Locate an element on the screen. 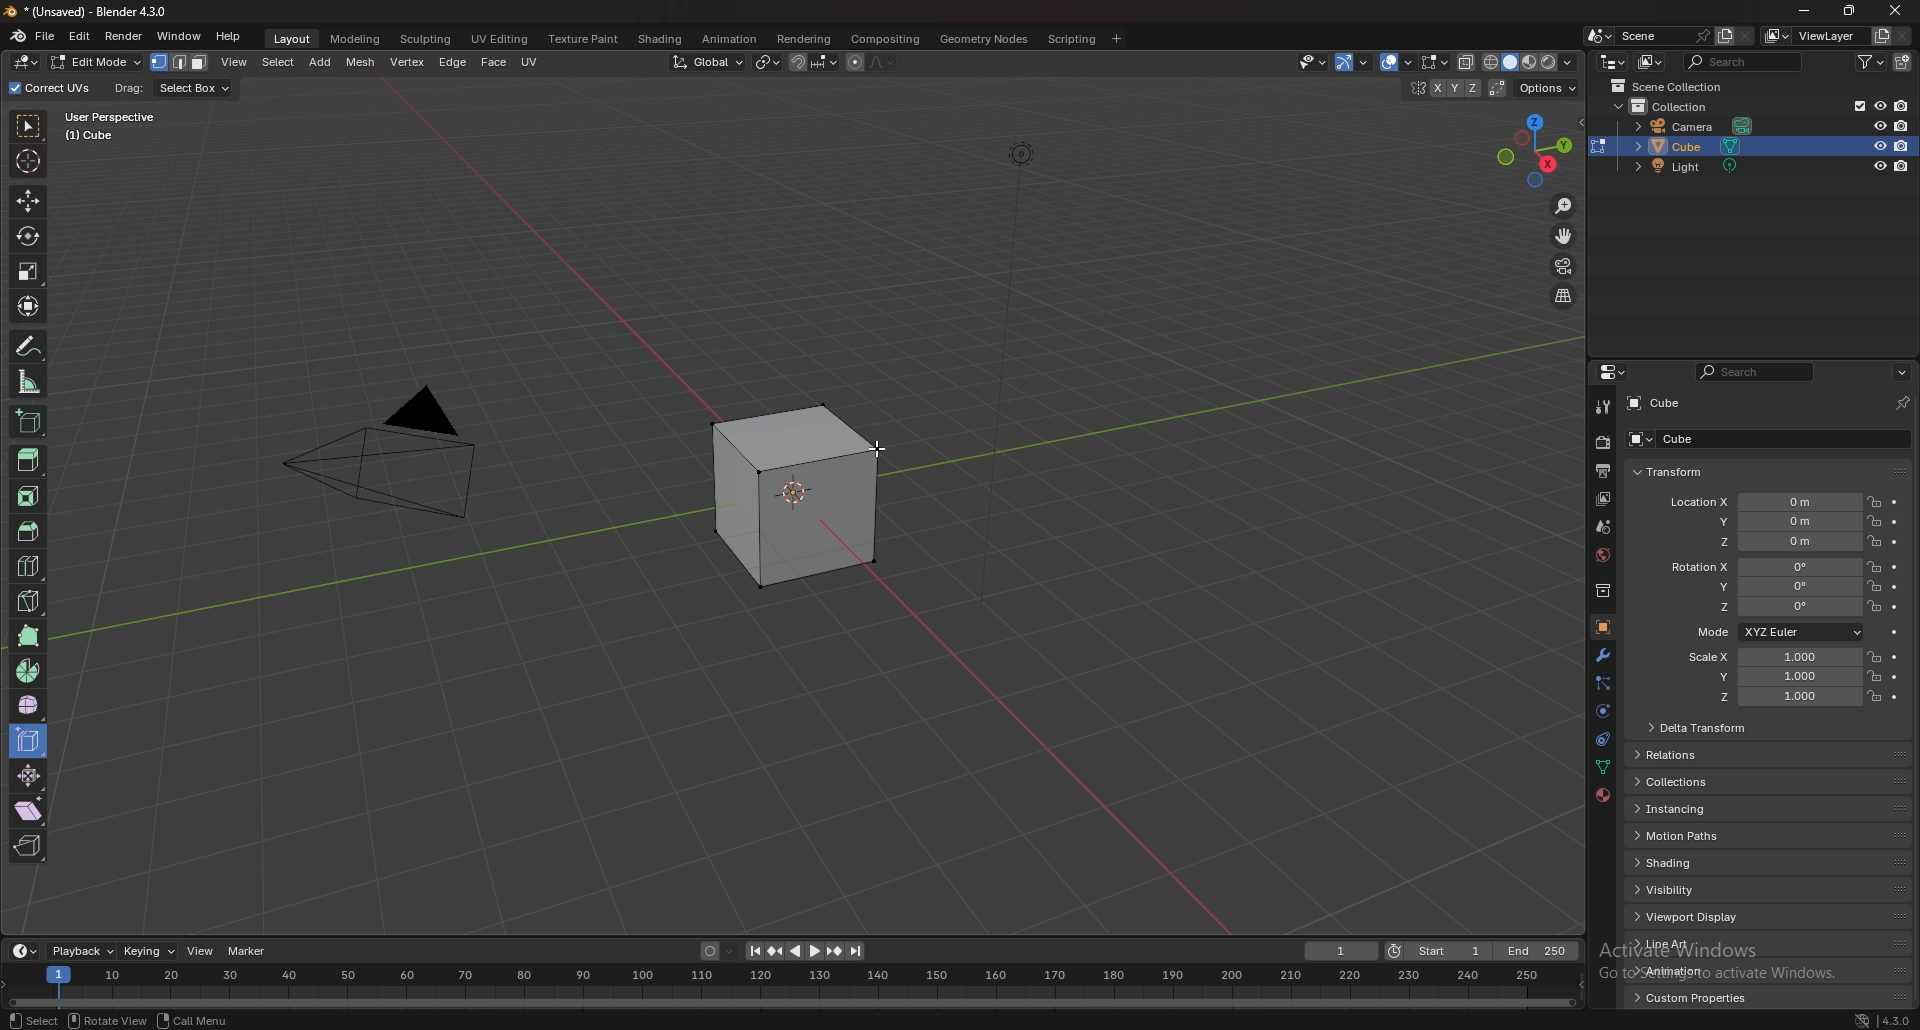 Image resolution: width=1920 pixels, height=1030 pixels. lock is located at coordinates (1873, 606).